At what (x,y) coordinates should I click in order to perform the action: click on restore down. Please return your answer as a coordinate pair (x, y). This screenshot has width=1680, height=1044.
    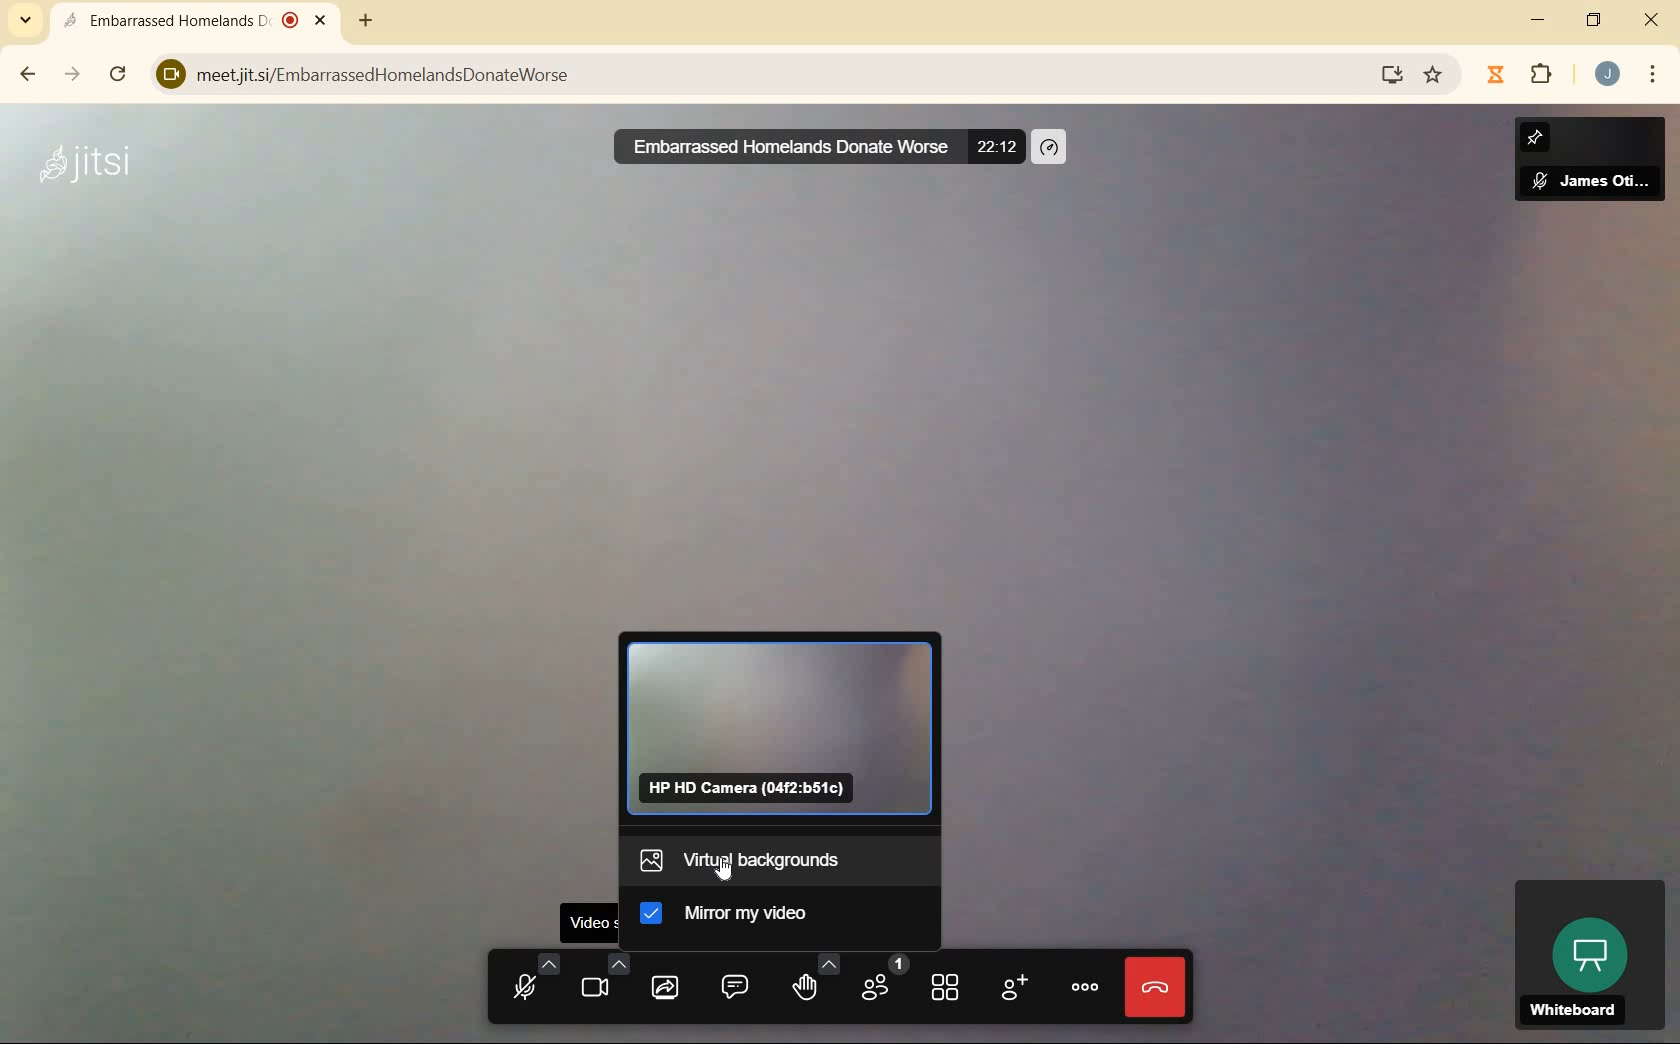
    Looking at the image, I should click on (1593, 19).